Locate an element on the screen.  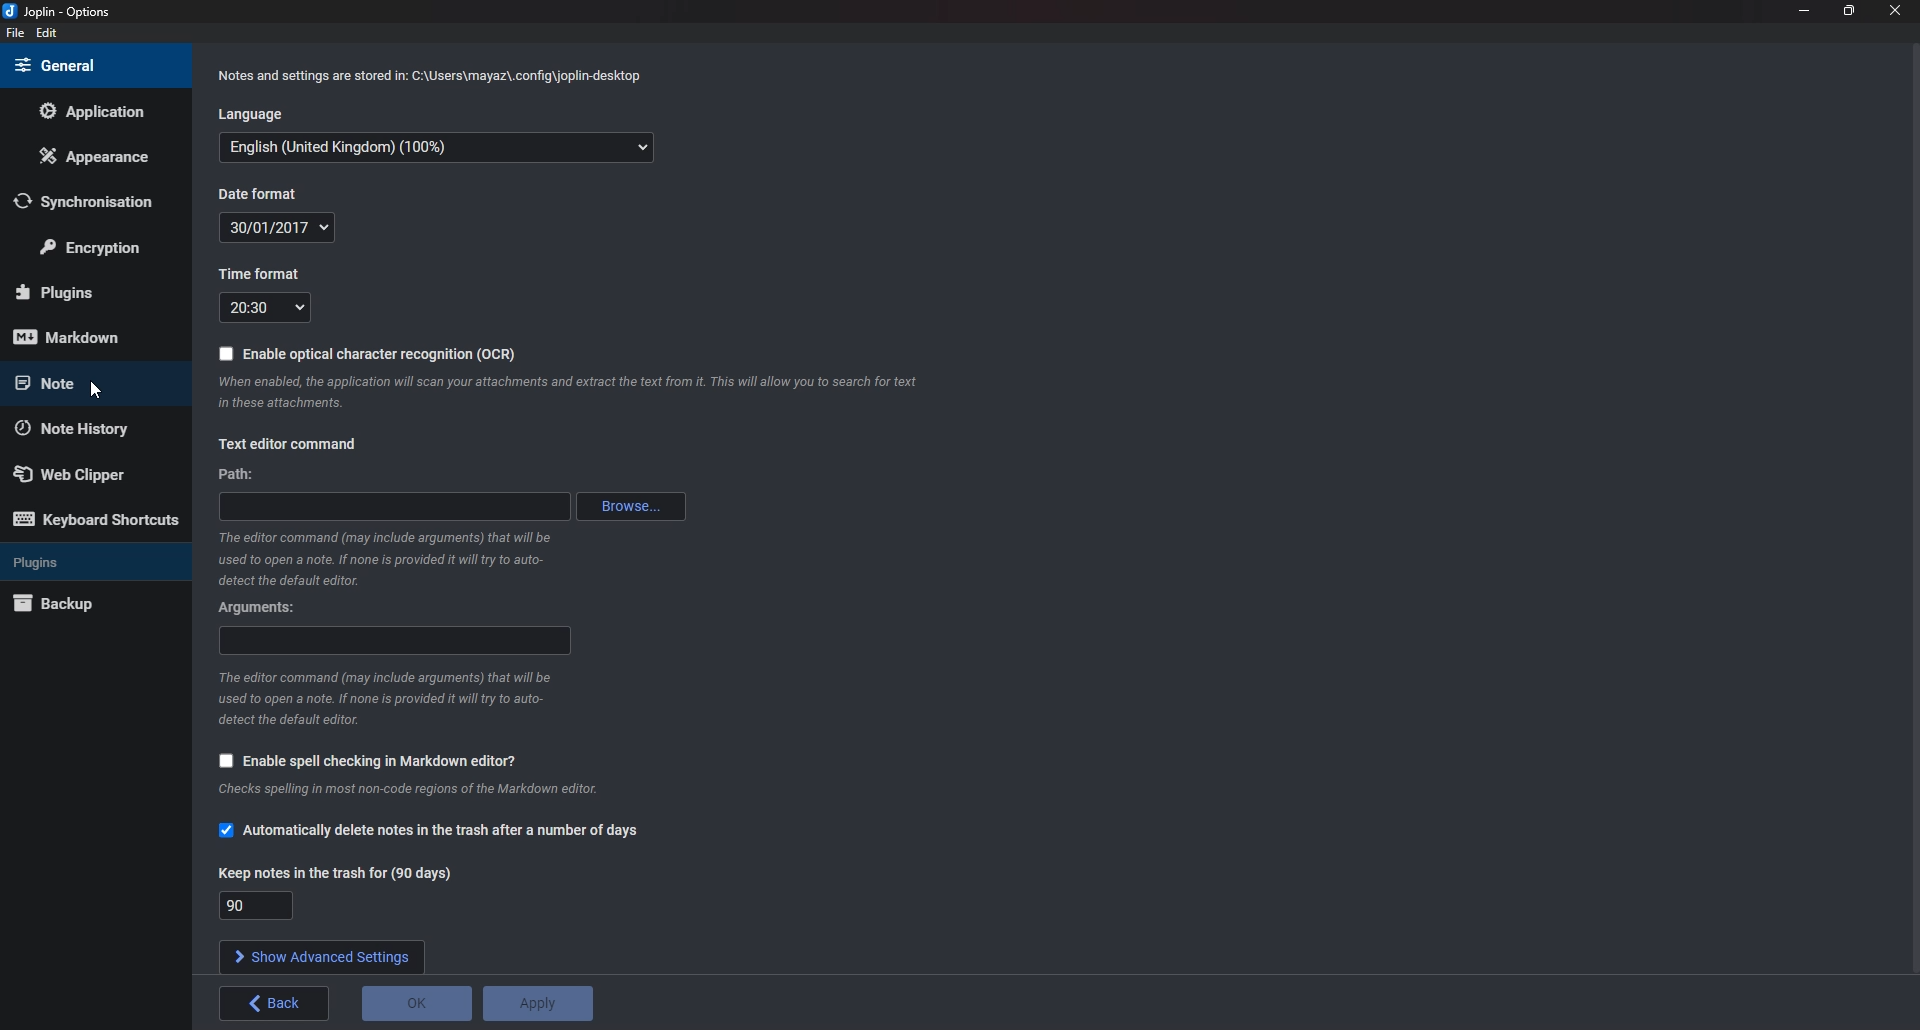
Automatically delete notes is located at coordinates (452, 832).